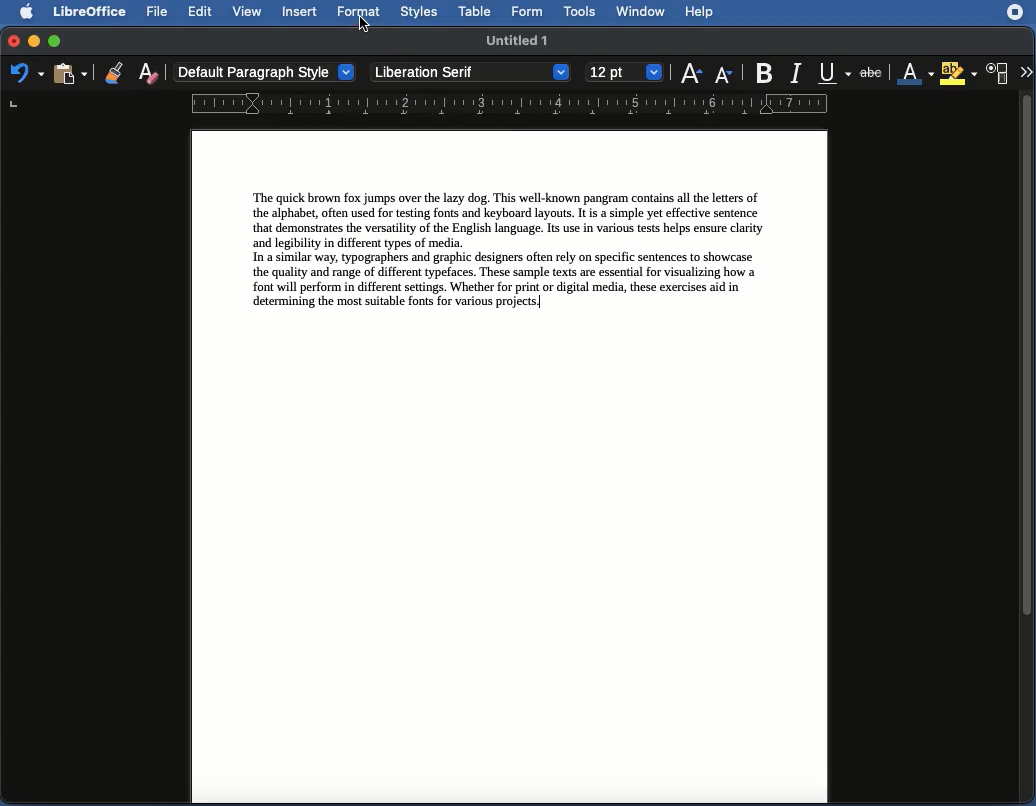  Describe the element at coordinates (26, 74) in the screenshot. I see `Undo` at that location.